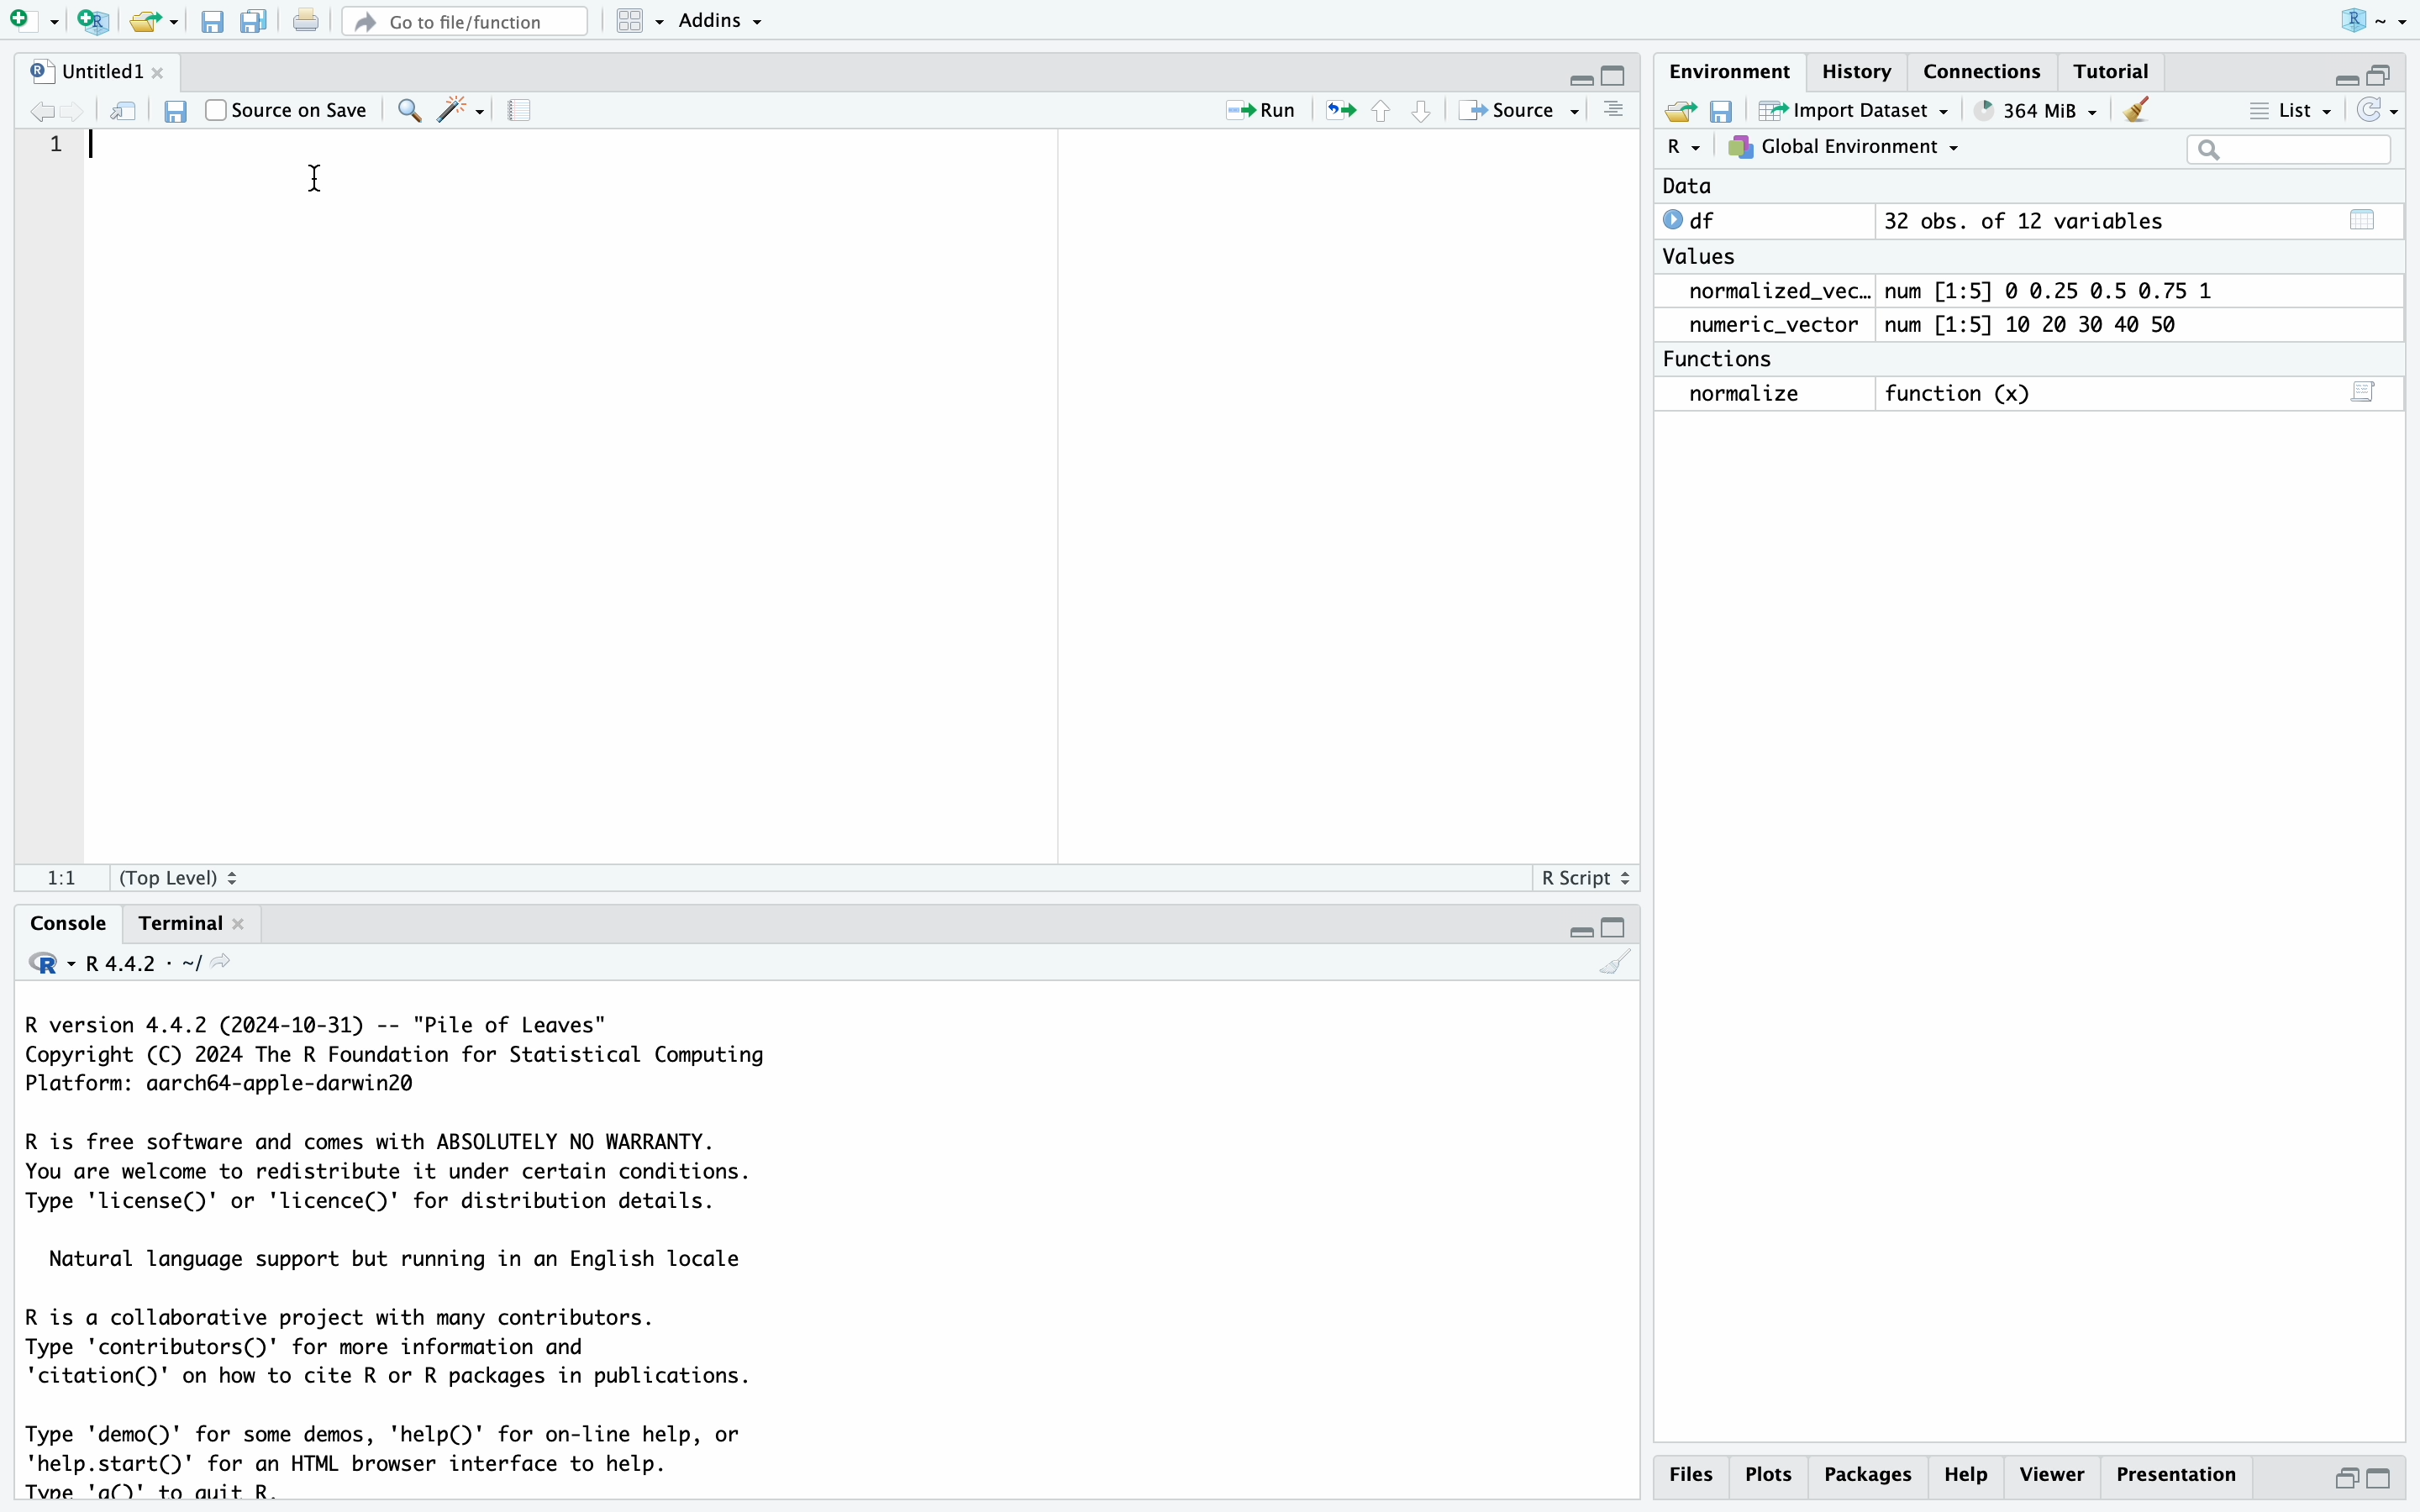  Describe the element at coordinates (1697, 219) in the screenshot. I see `df` at that location.